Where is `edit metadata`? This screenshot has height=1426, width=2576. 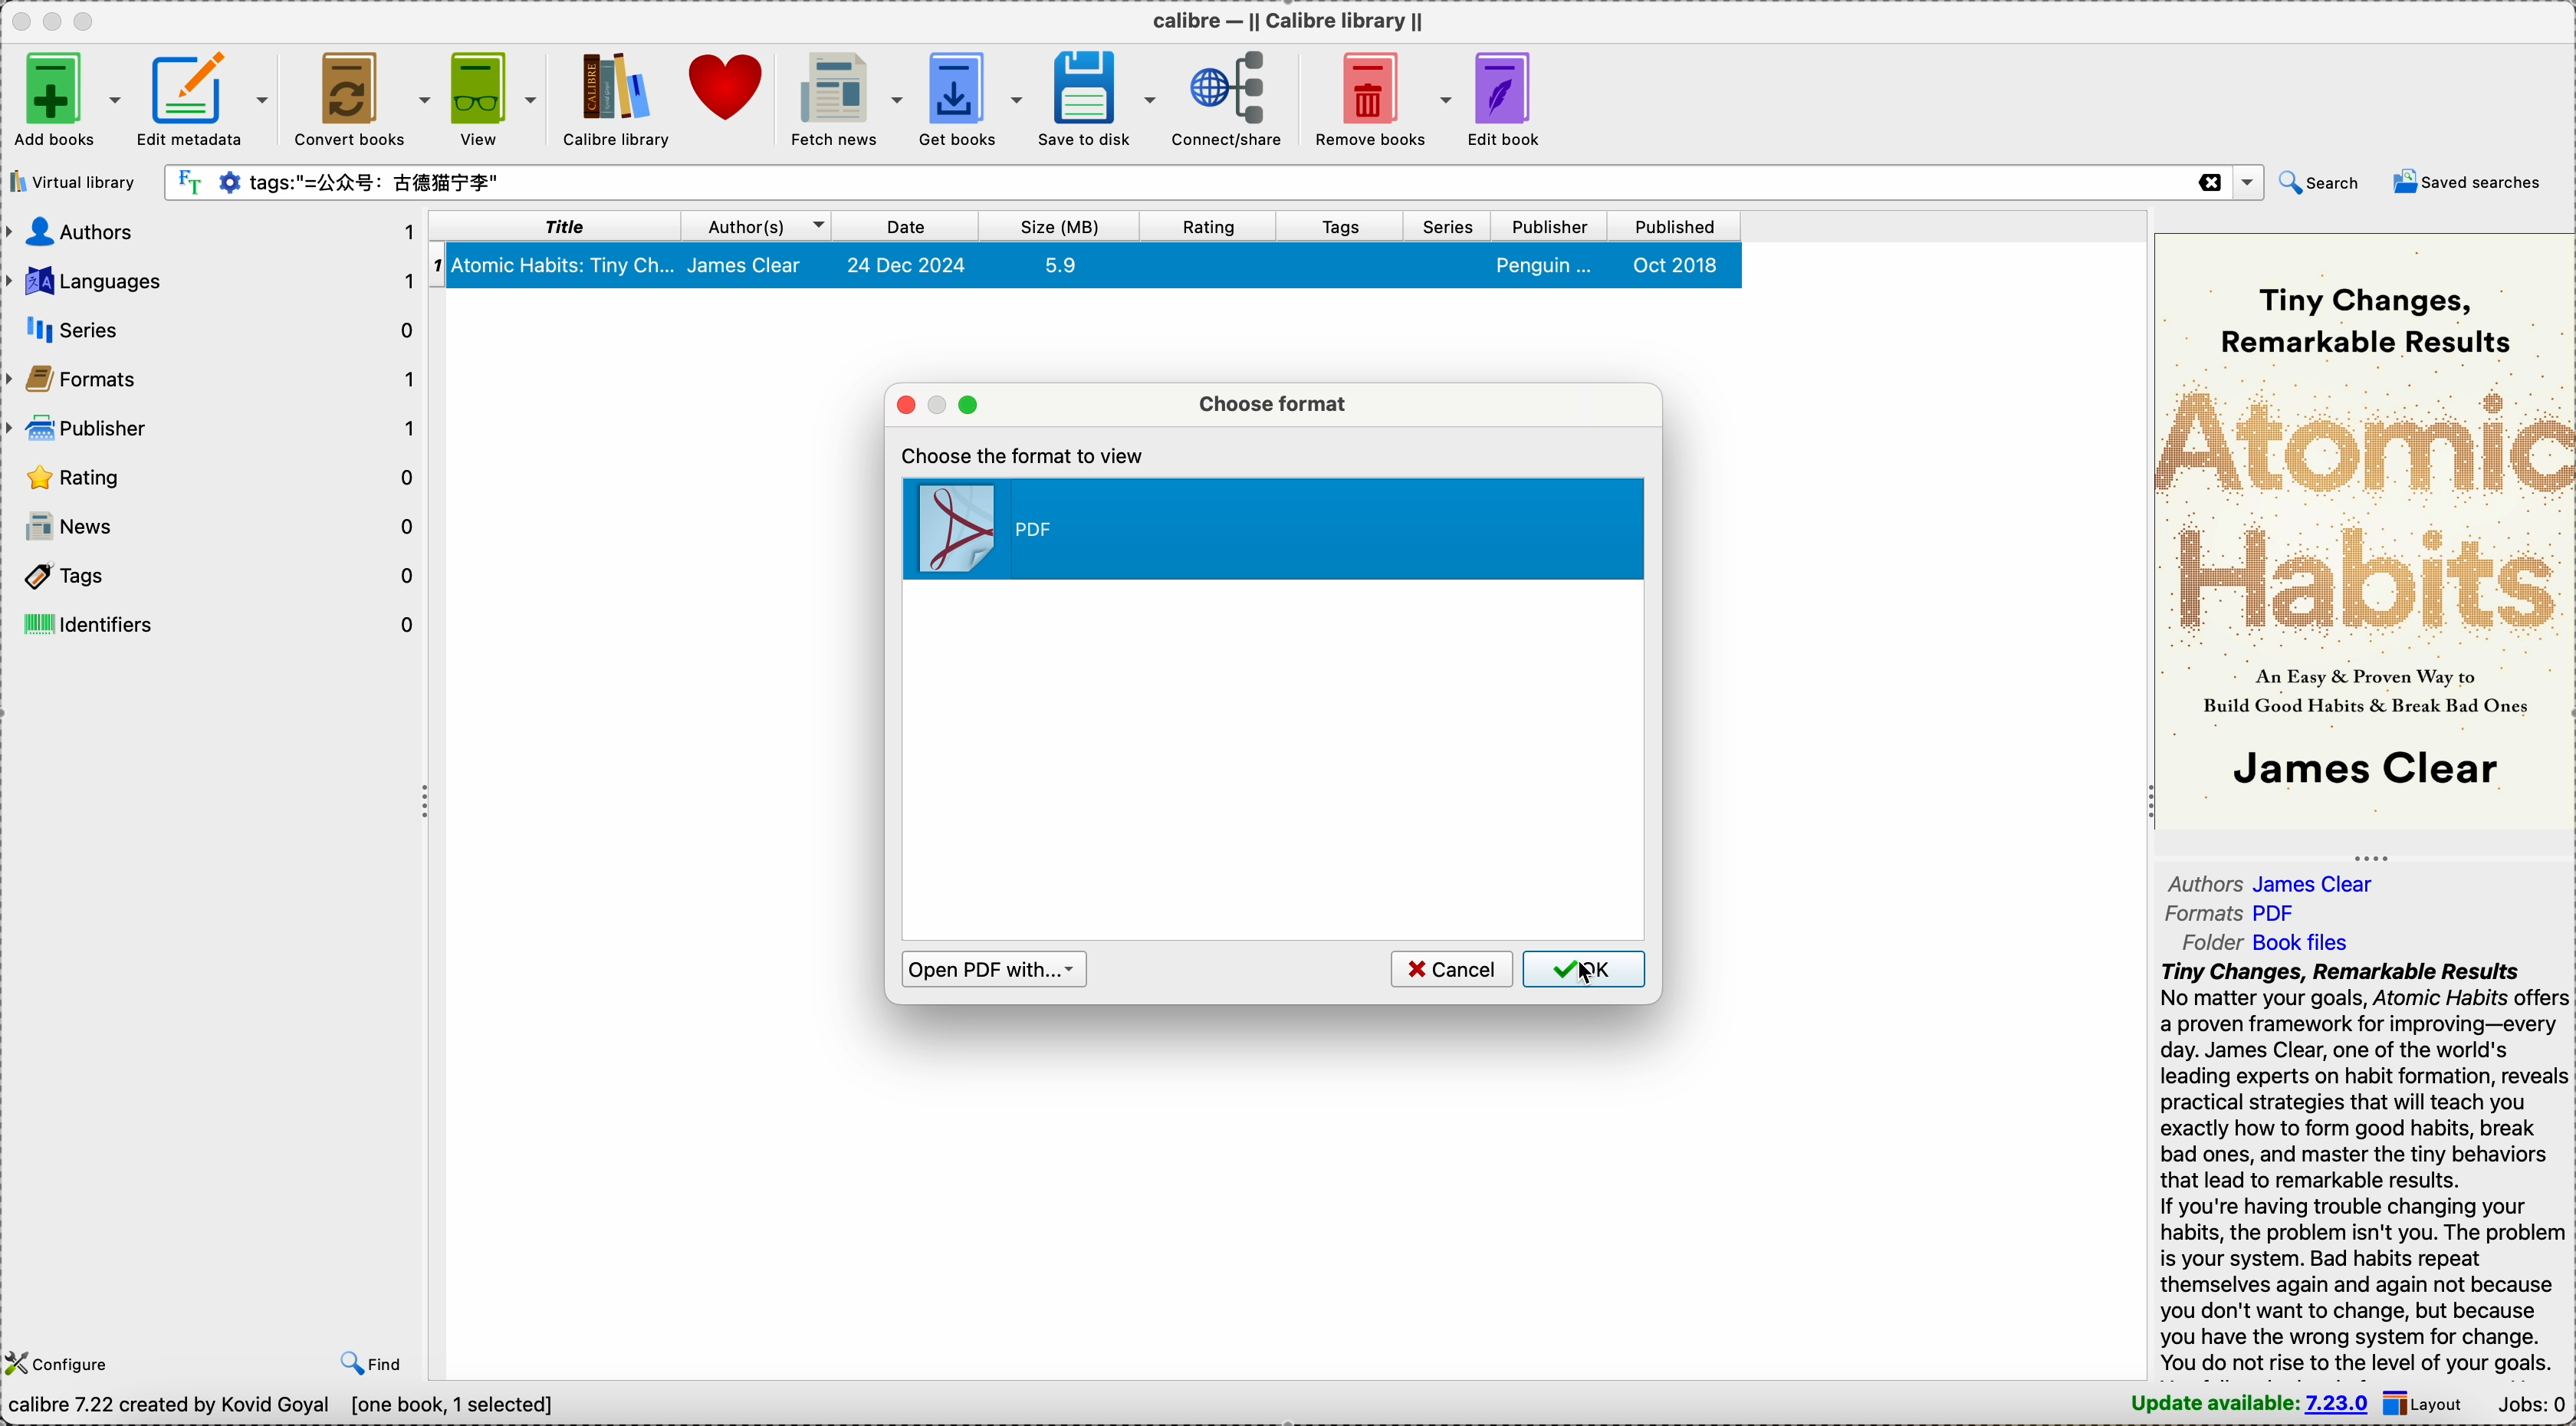
edit metadata is located at coordinates (209, 95).